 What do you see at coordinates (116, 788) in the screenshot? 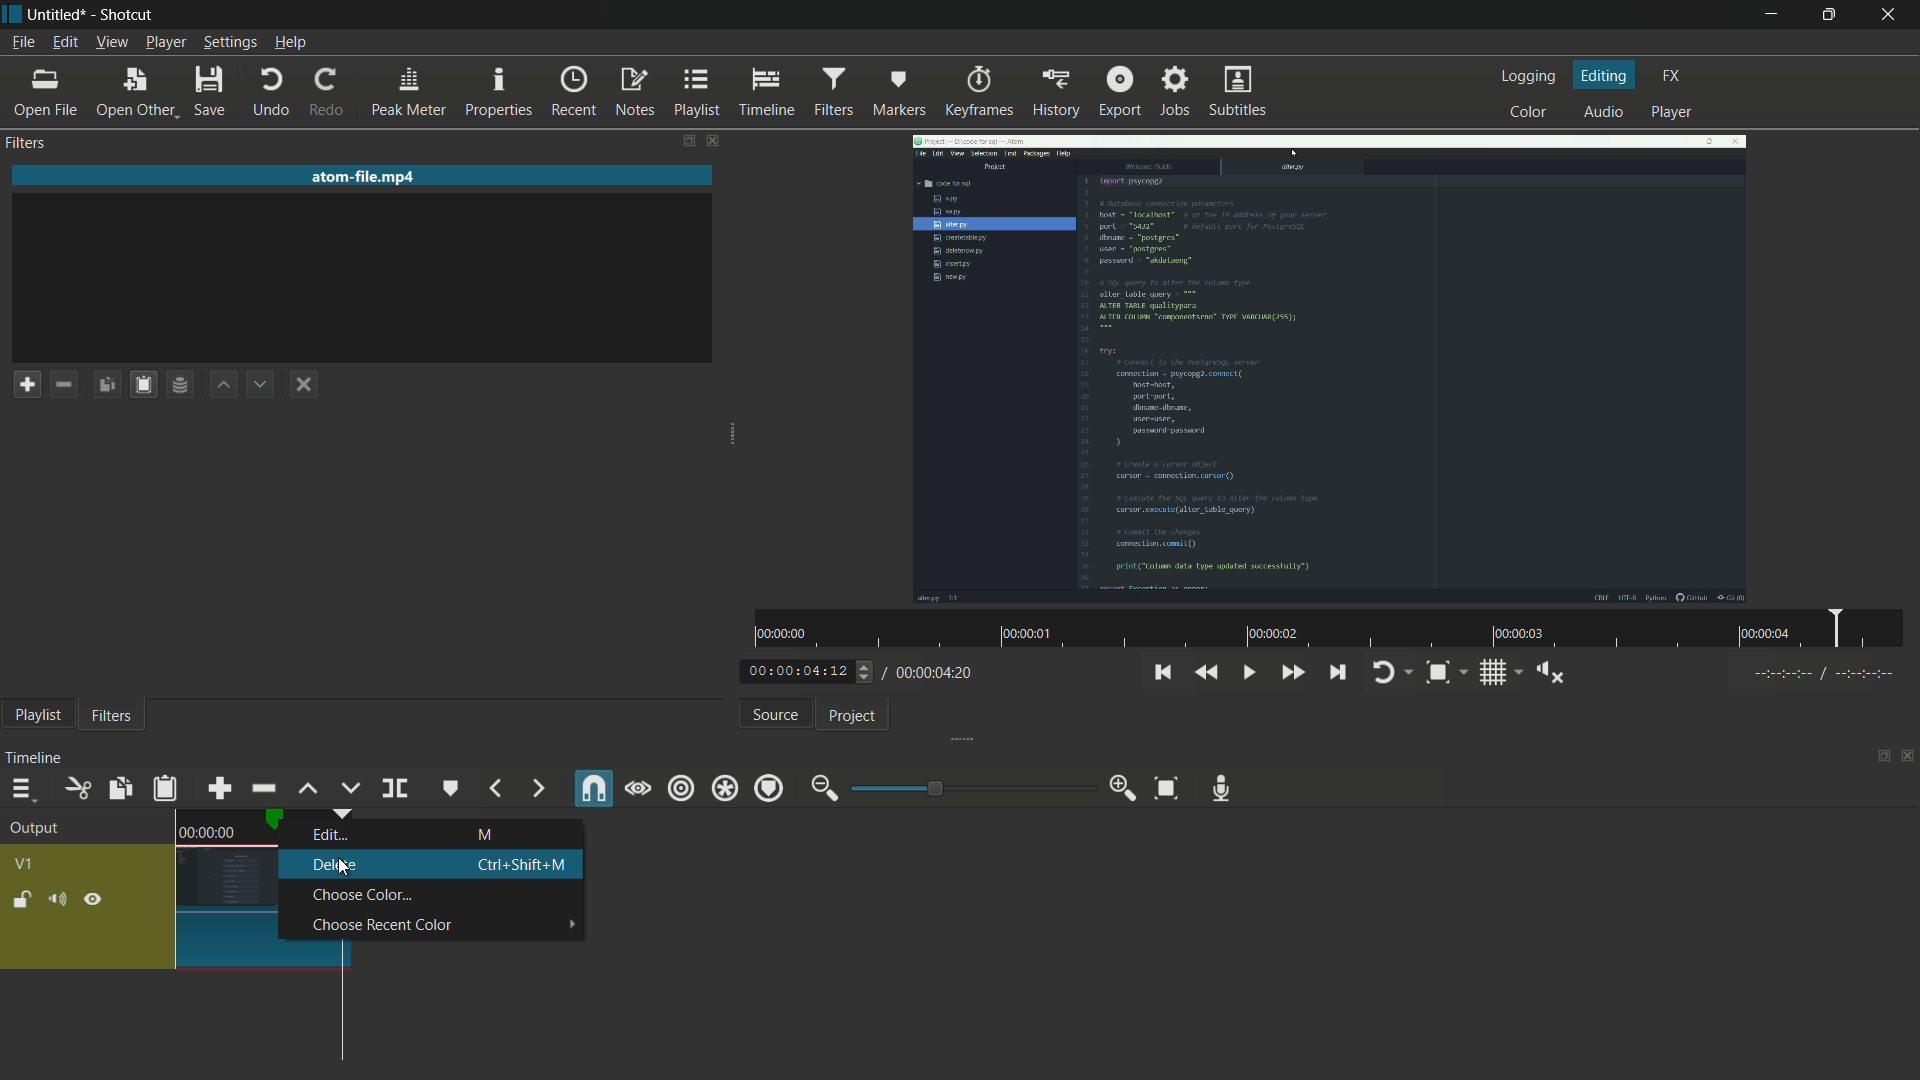
I see `copy` at bounding box center [116, 788].